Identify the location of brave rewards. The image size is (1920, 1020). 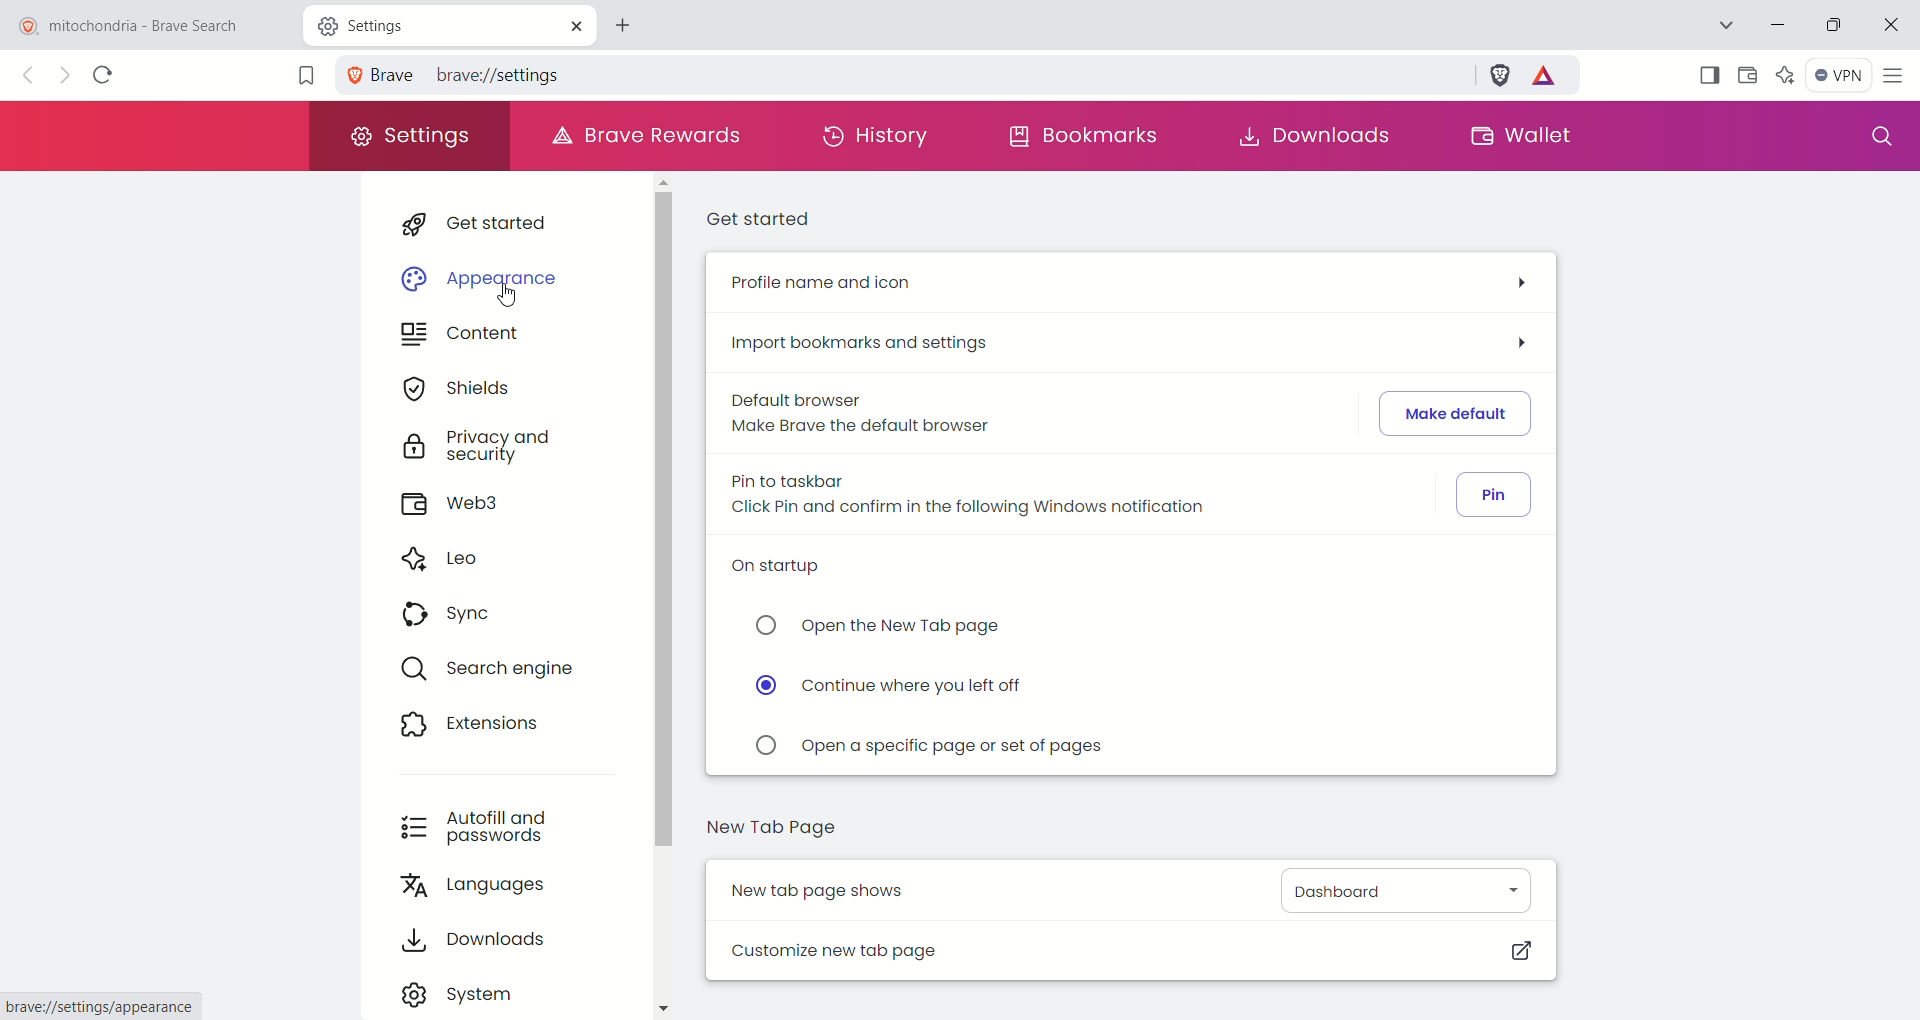
(1549, 79).